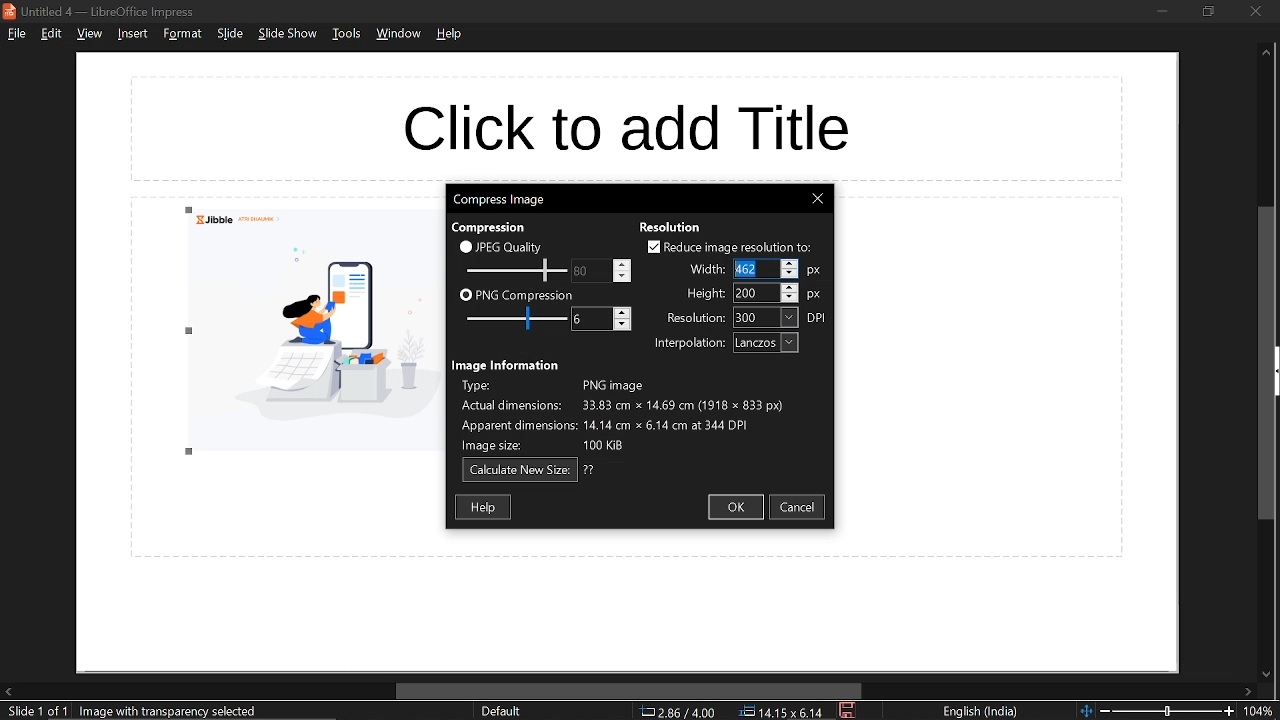  What do you see at coordinates (789, 262) in the screenshot?
I see `increase width` at bounding box center [789, 262].